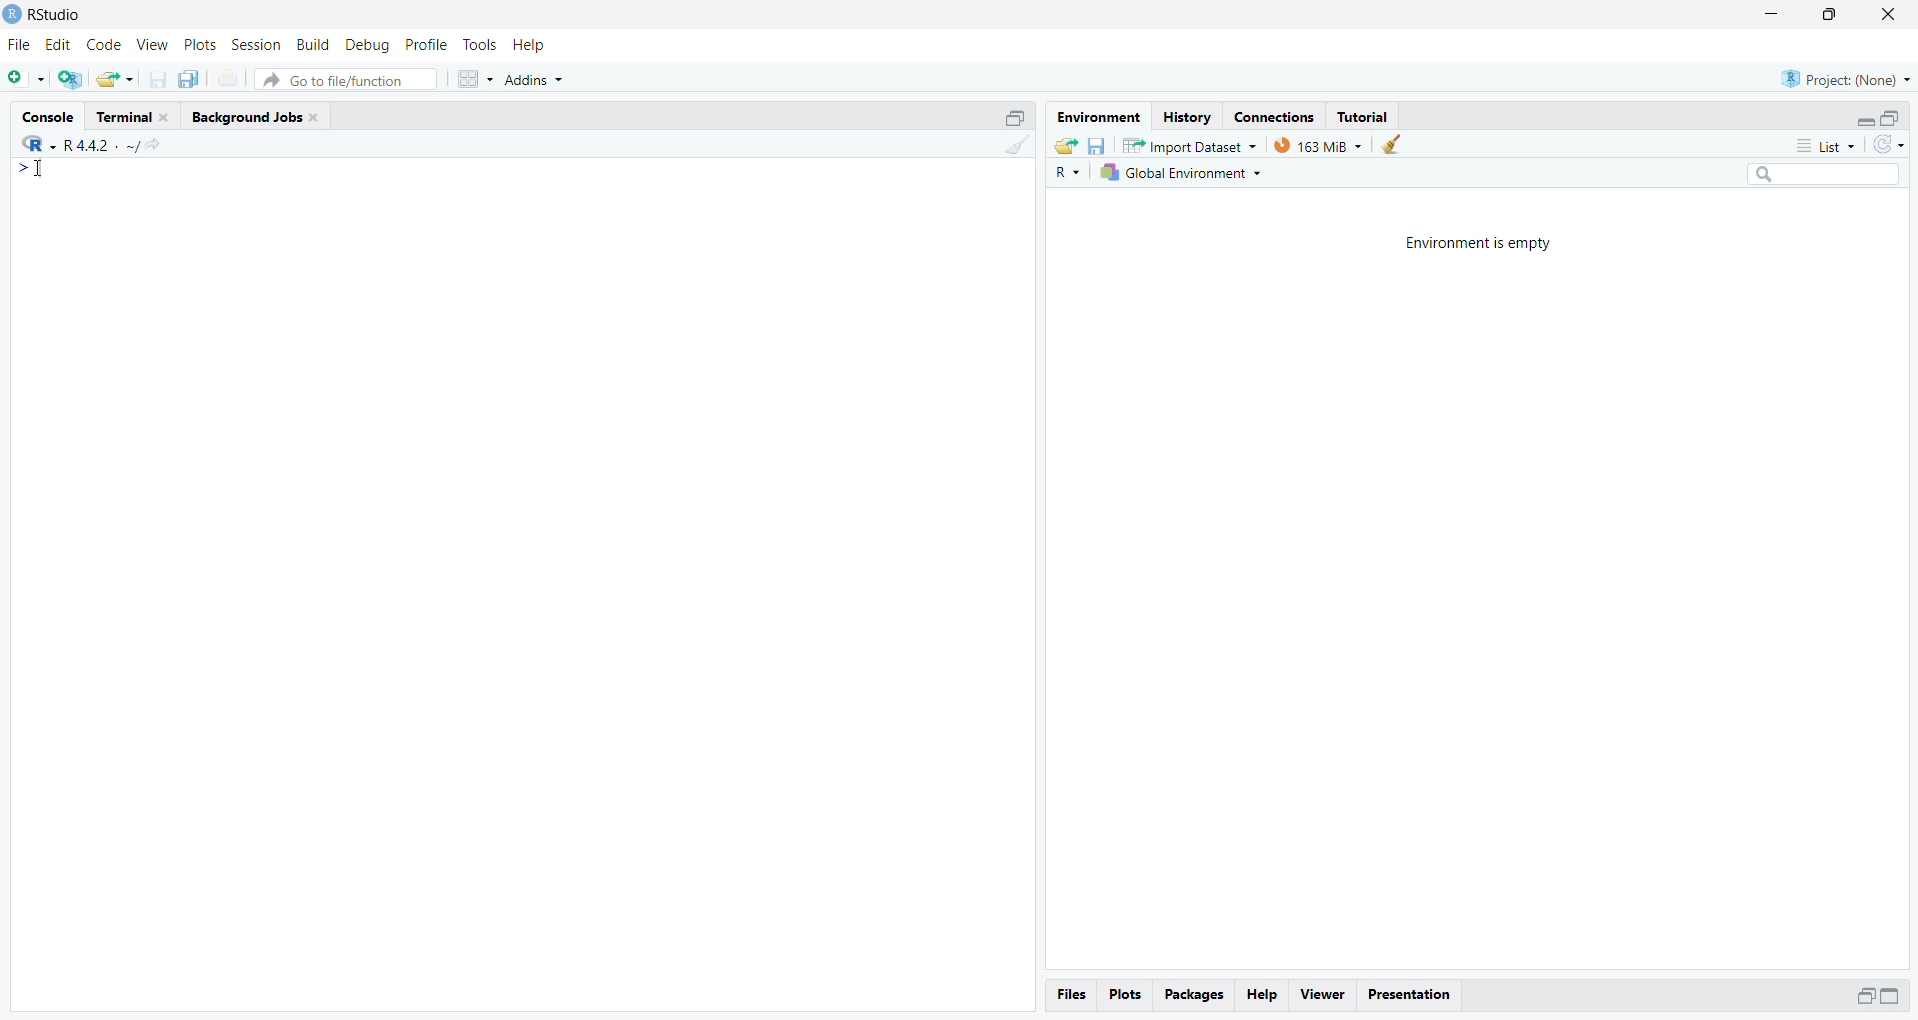 This screenshot has width=1918, height=1020. What do you see at coordinates (367, 45) in the screenshot?
I see `debug` at bounding box center [367, 45].